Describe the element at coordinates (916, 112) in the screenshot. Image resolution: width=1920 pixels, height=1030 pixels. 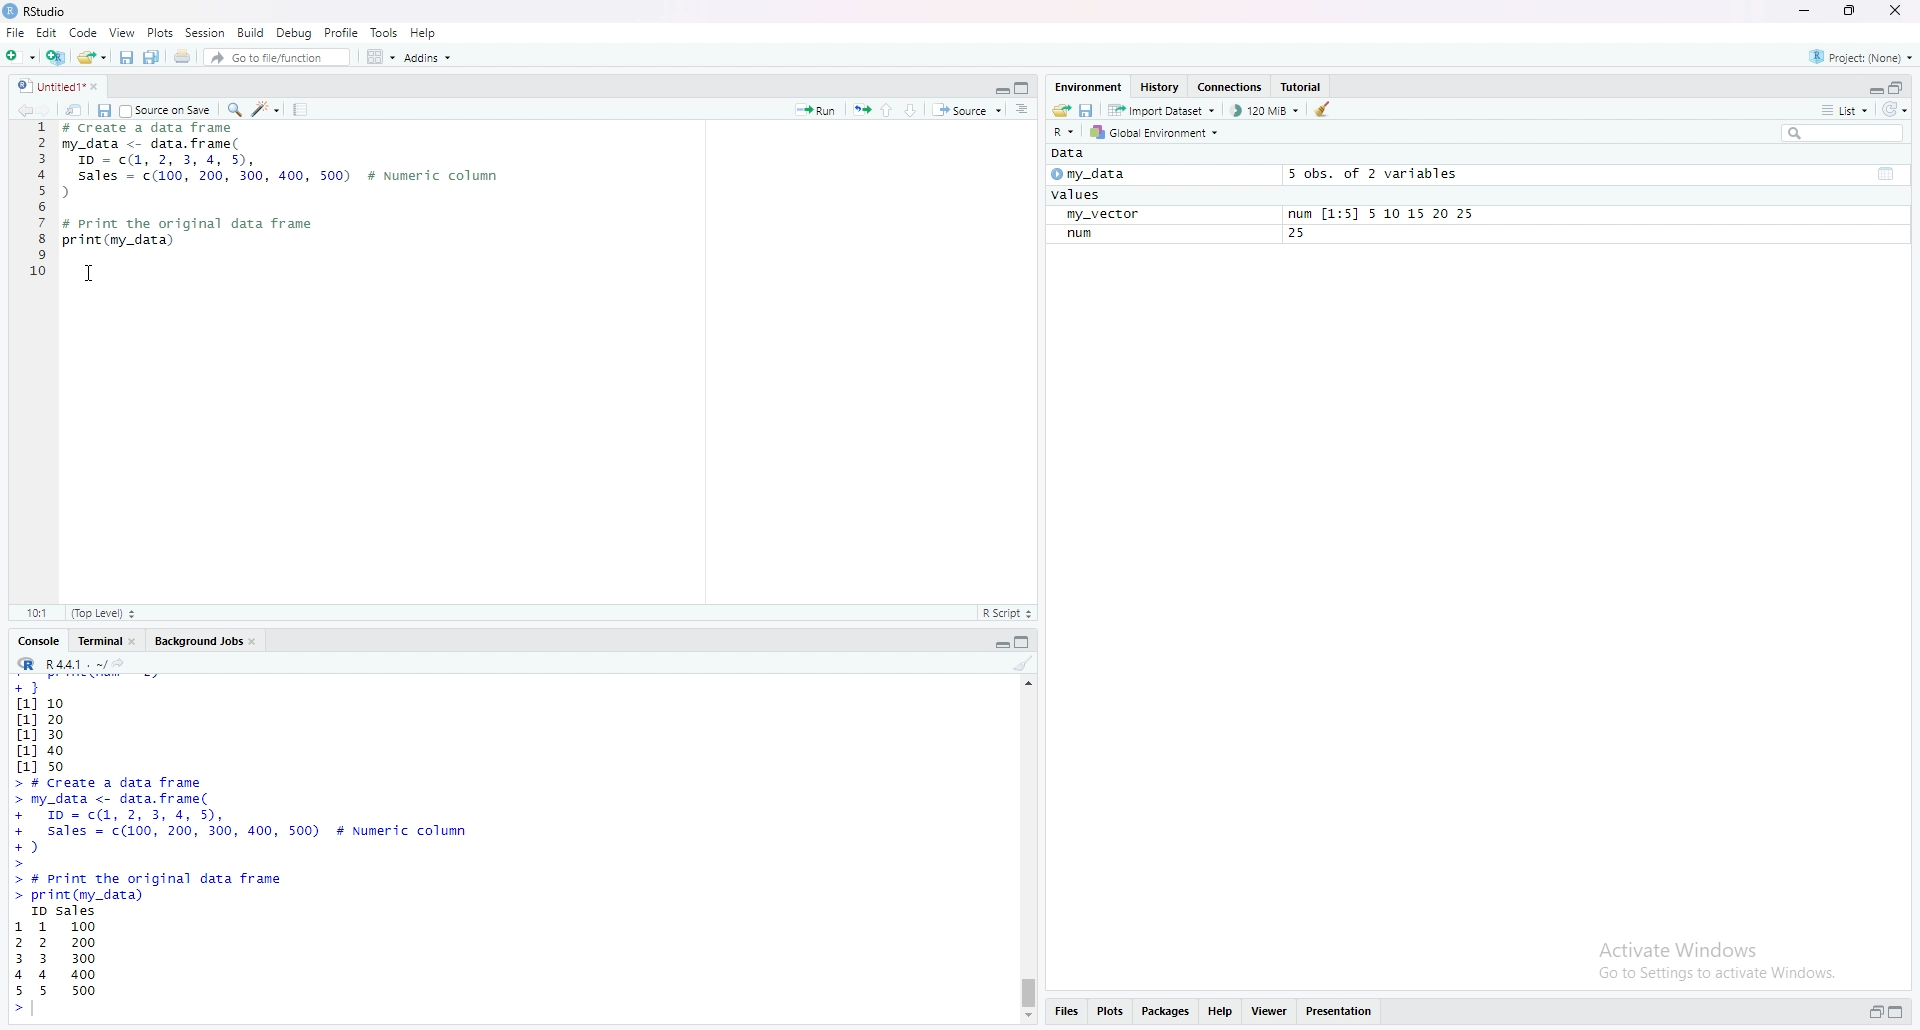
I see `go to next section/chunk` at that location.